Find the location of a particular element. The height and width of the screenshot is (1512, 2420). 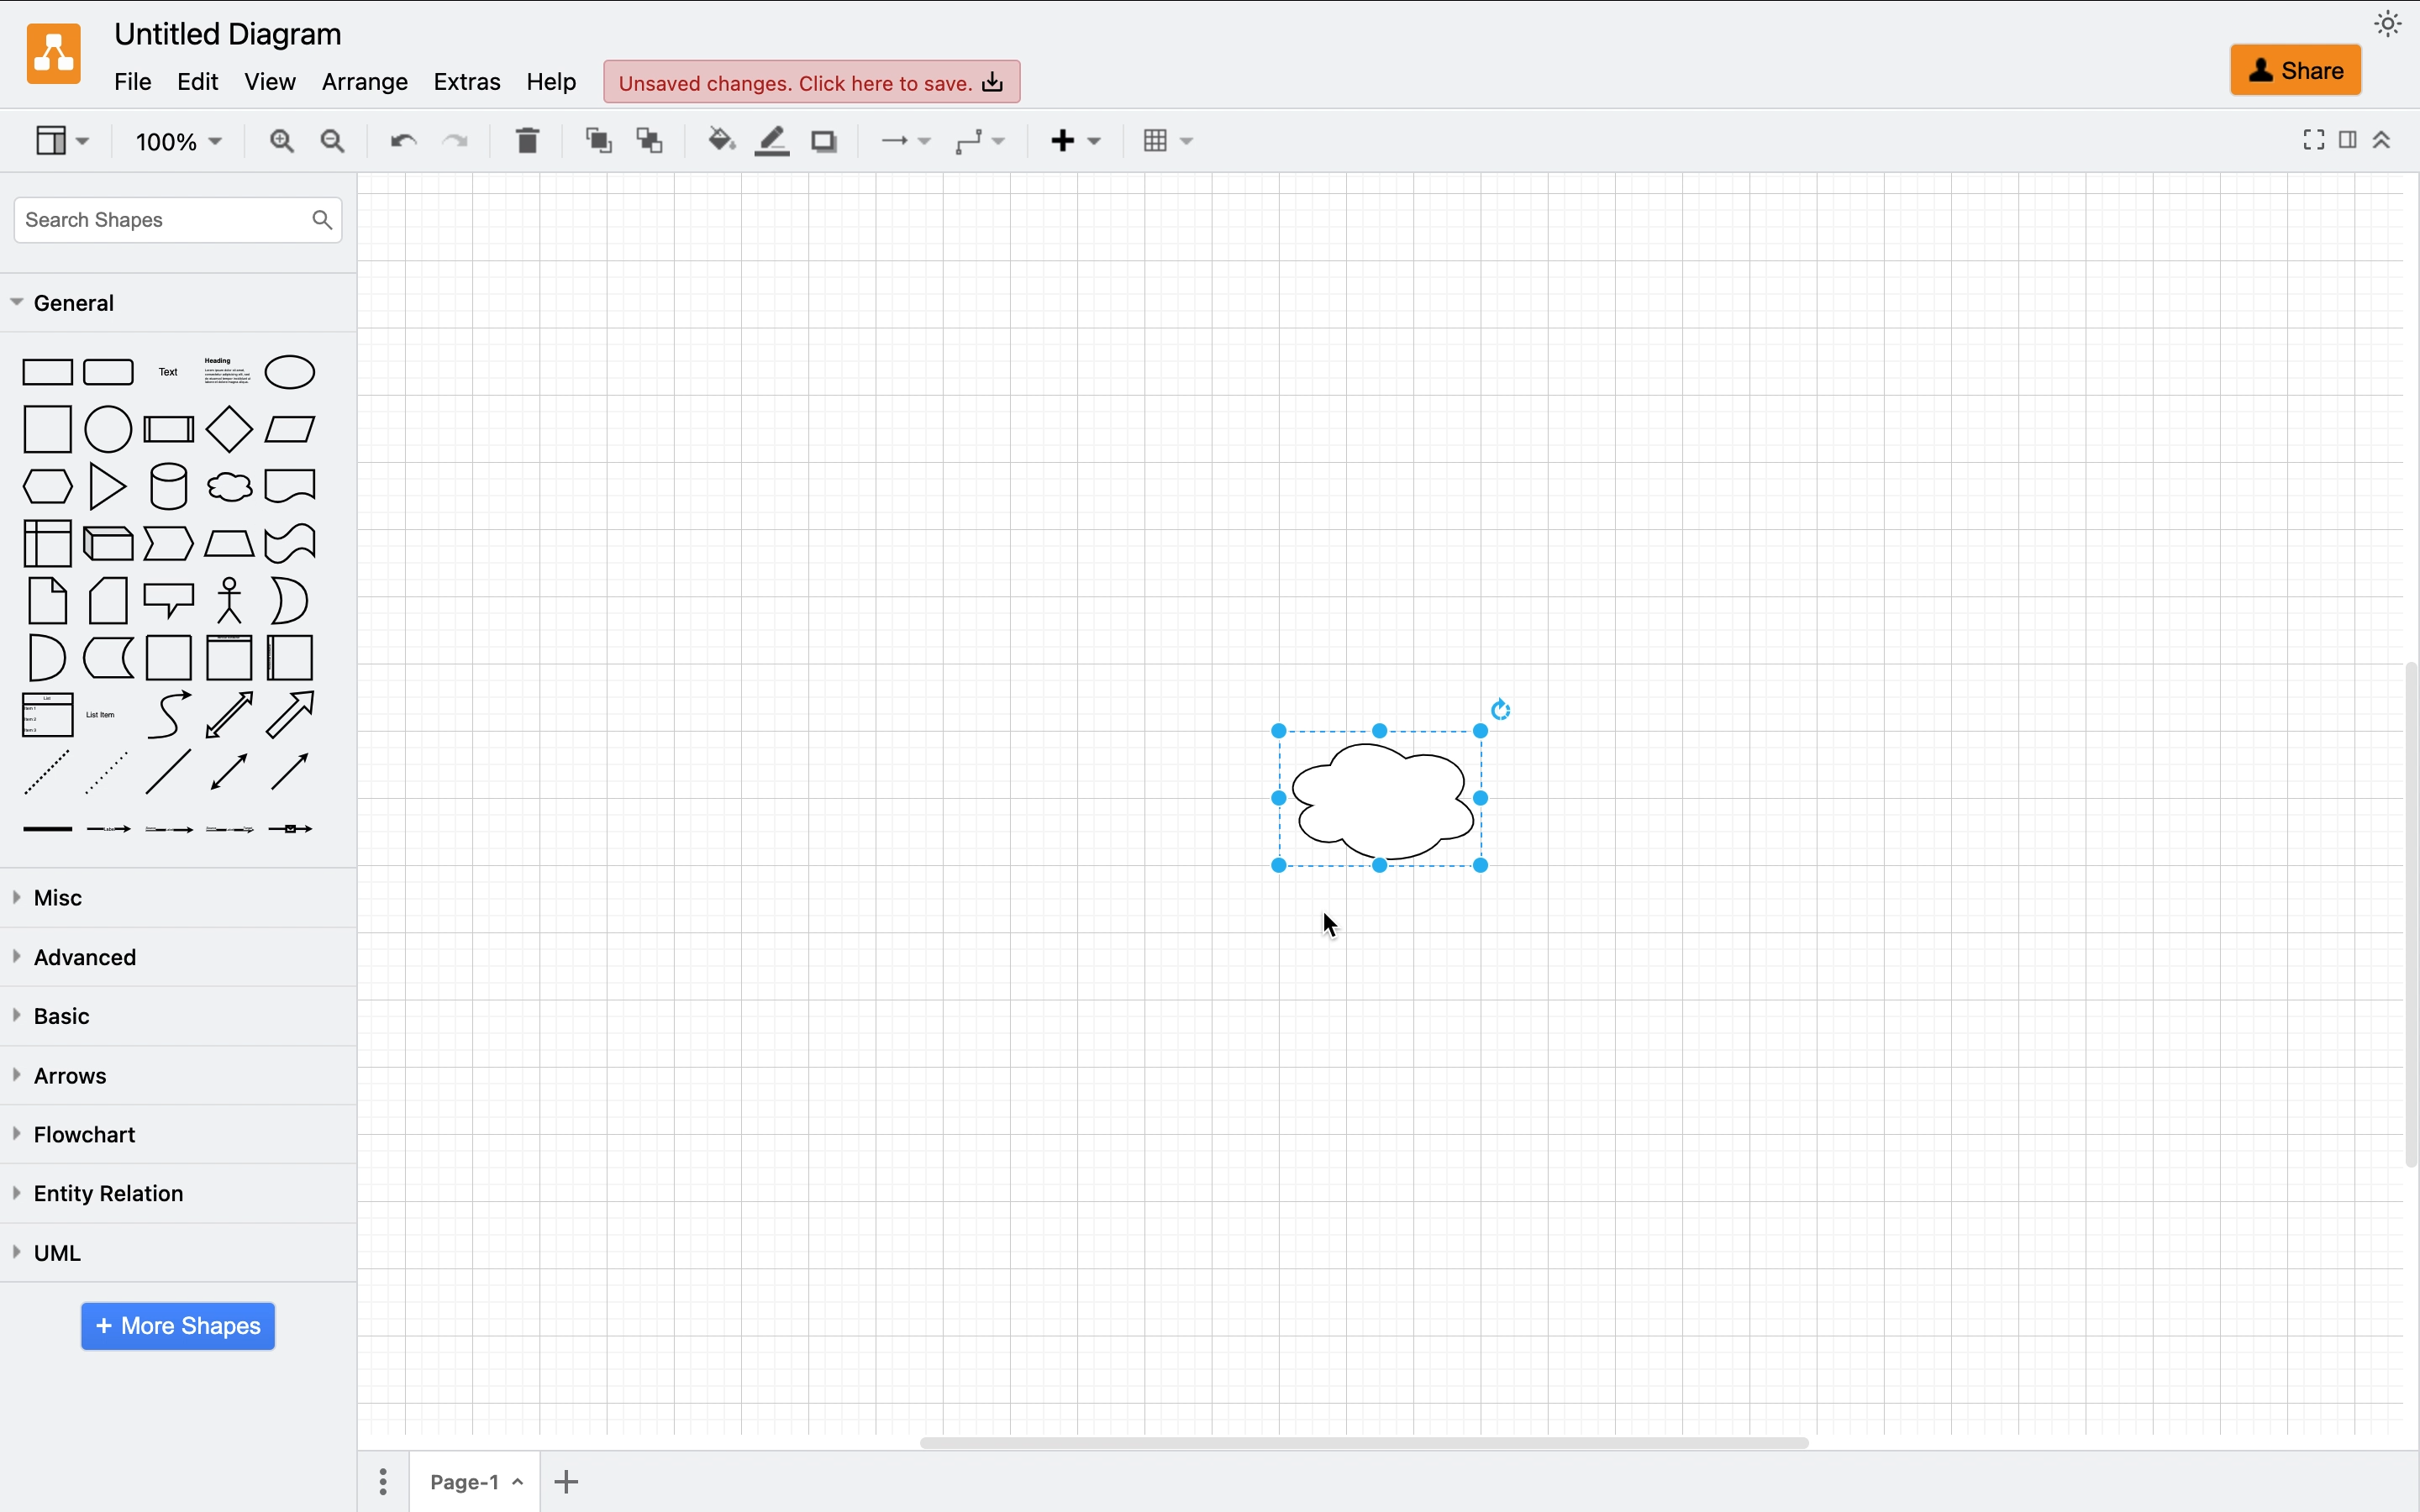

unsaved changes is located at coordinates (818, 82).